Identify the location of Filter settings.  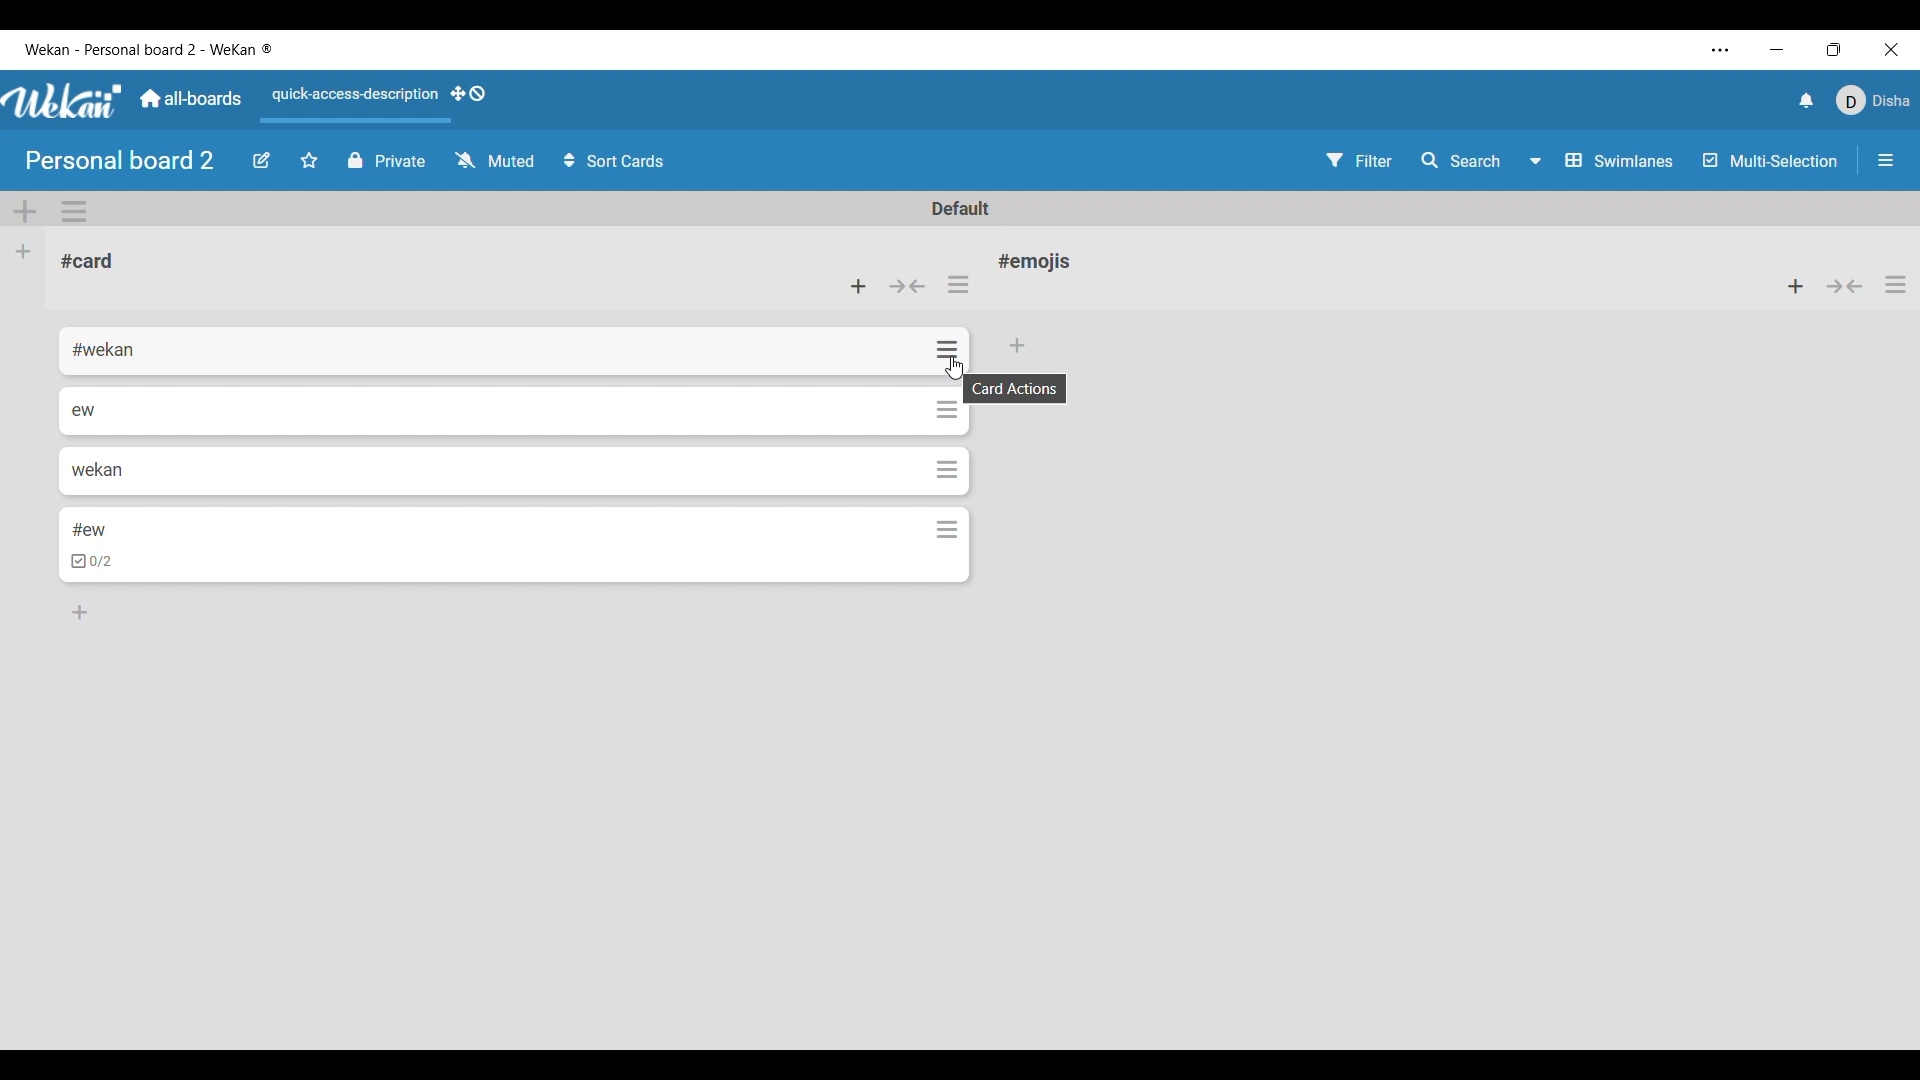
(1359, 160).